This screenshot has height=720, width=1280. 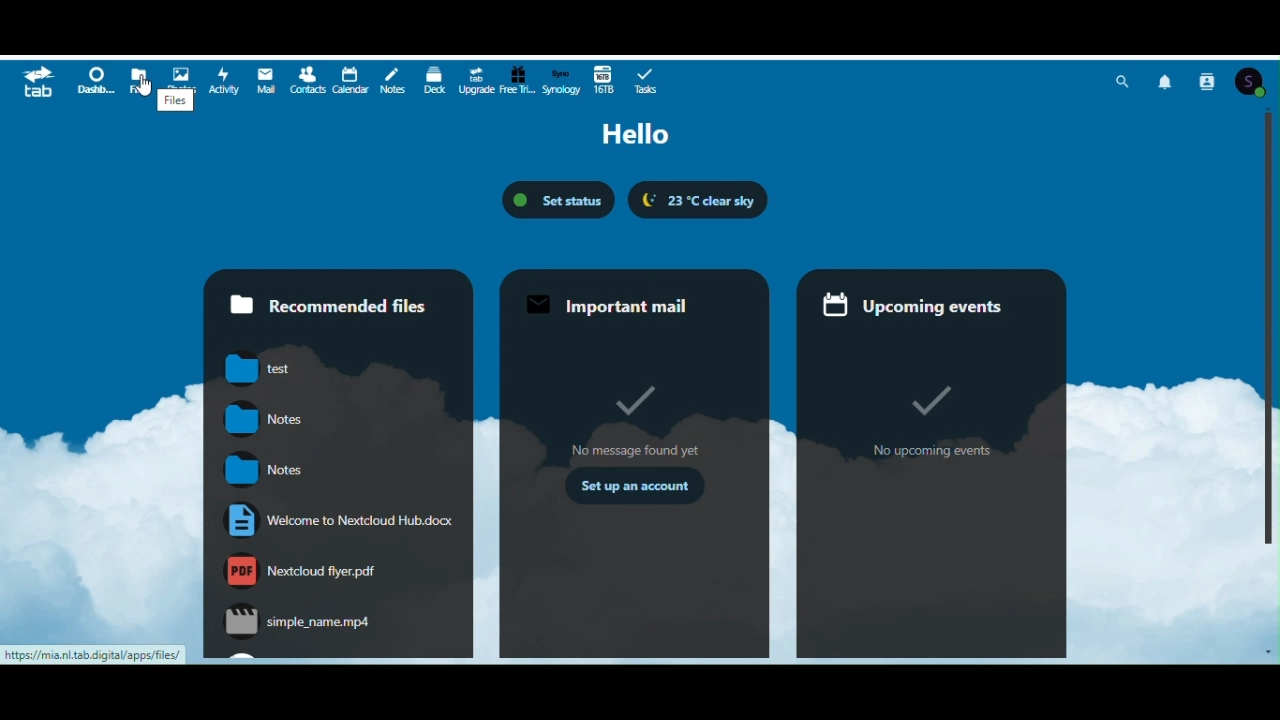 I want to click on Welcome to Nextcloud.hub.docx, so click(x=331, y=521).